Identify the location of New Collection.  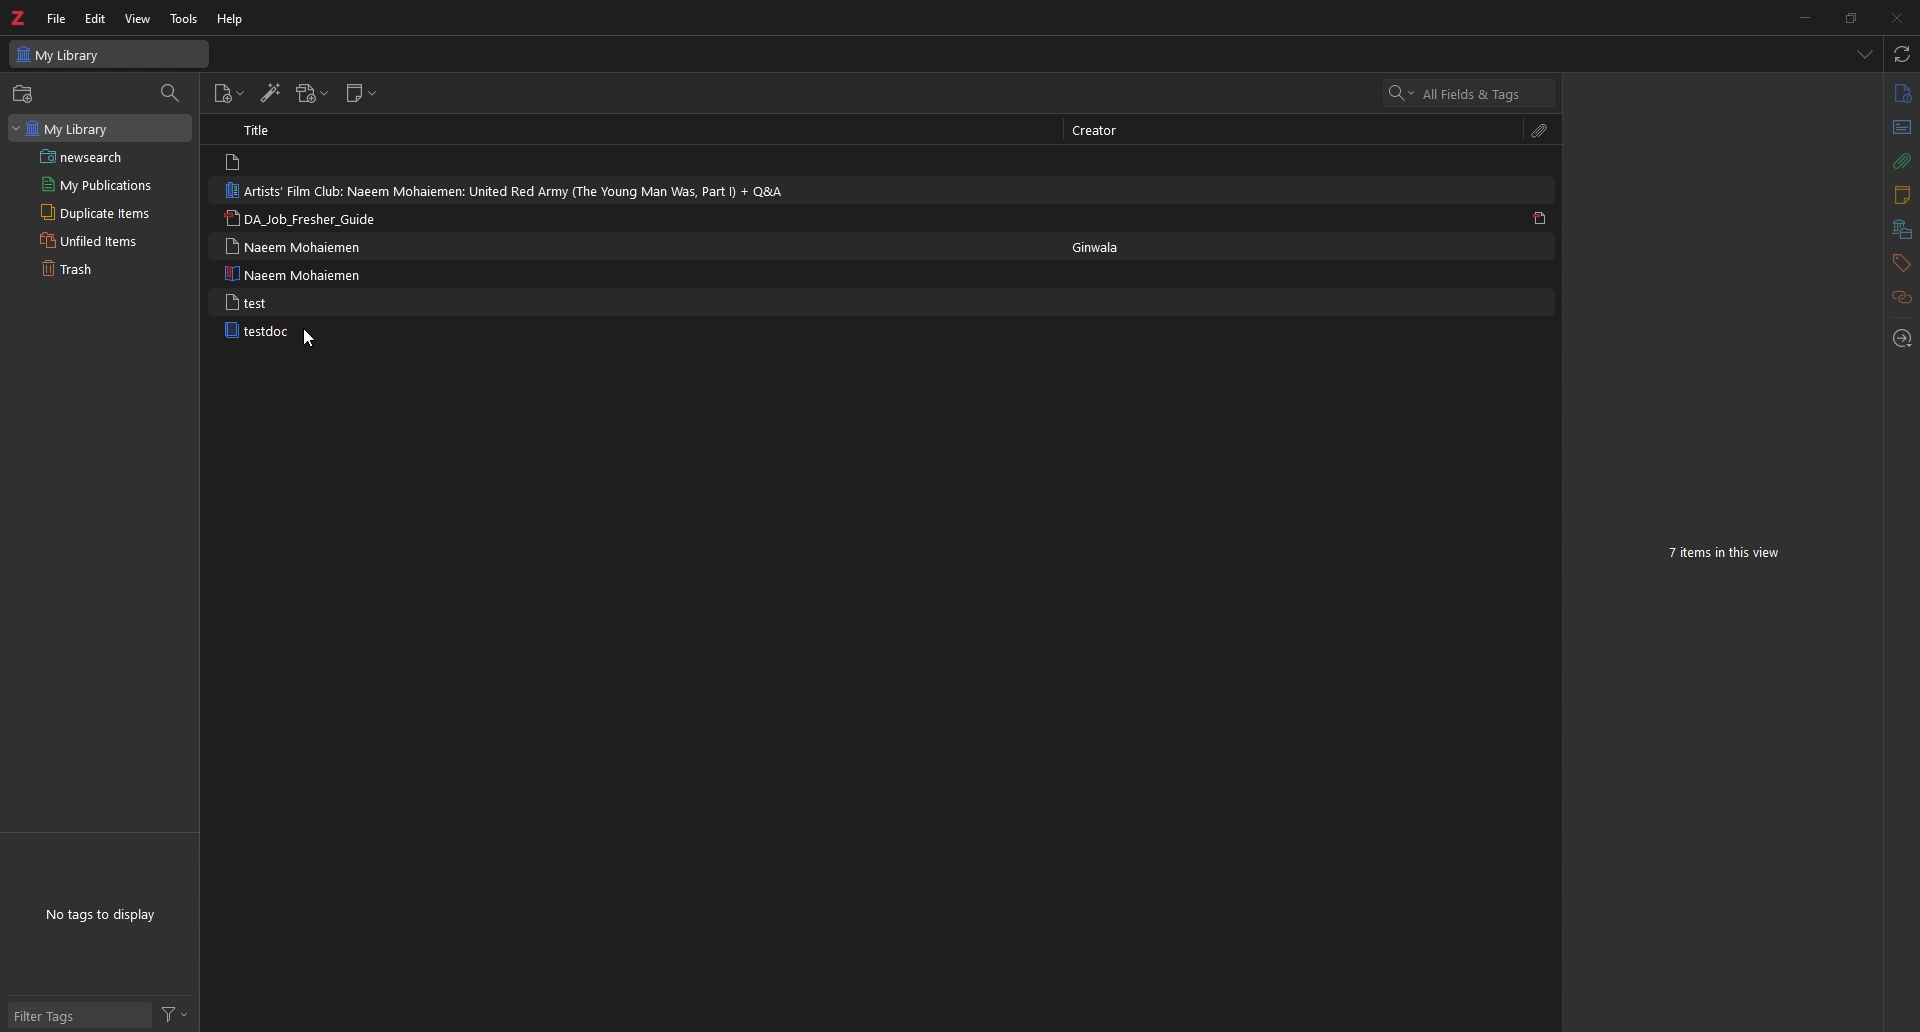
(28, 96).